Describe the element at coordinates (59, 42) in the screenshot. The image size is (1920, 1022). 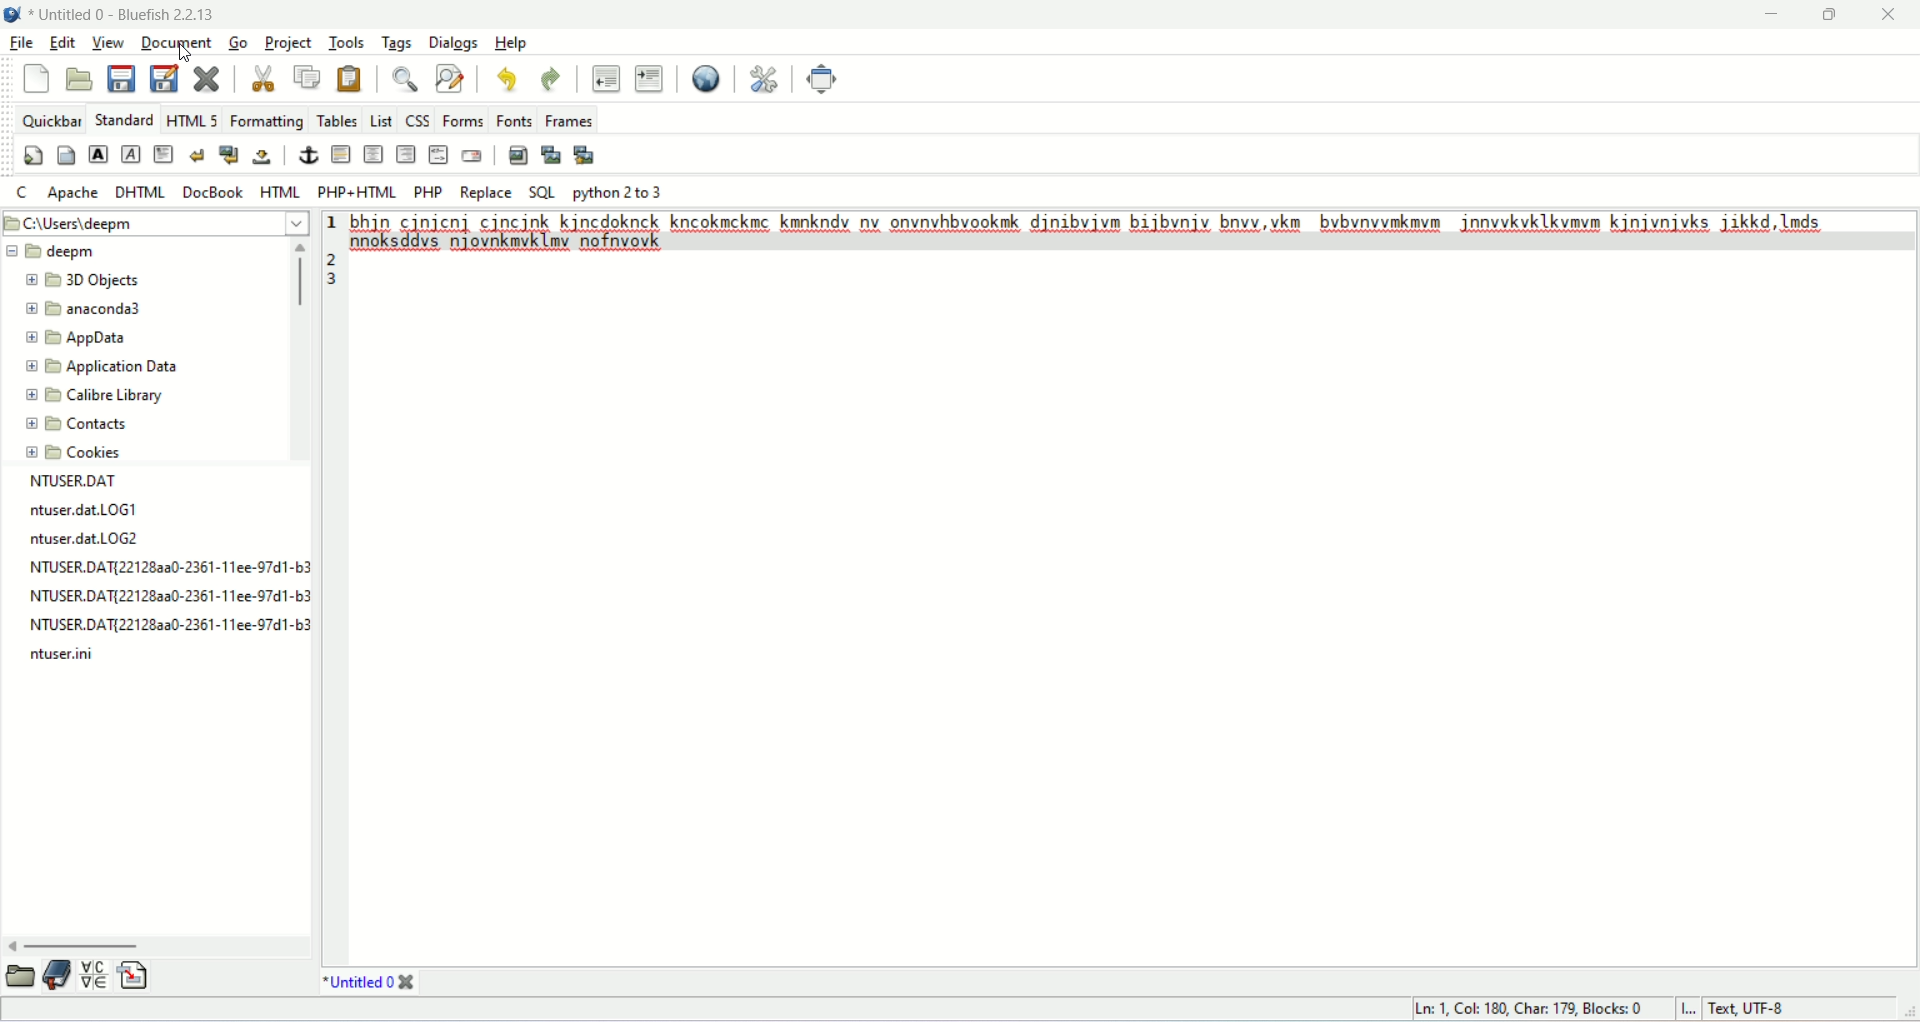
I see `edit` at that location.